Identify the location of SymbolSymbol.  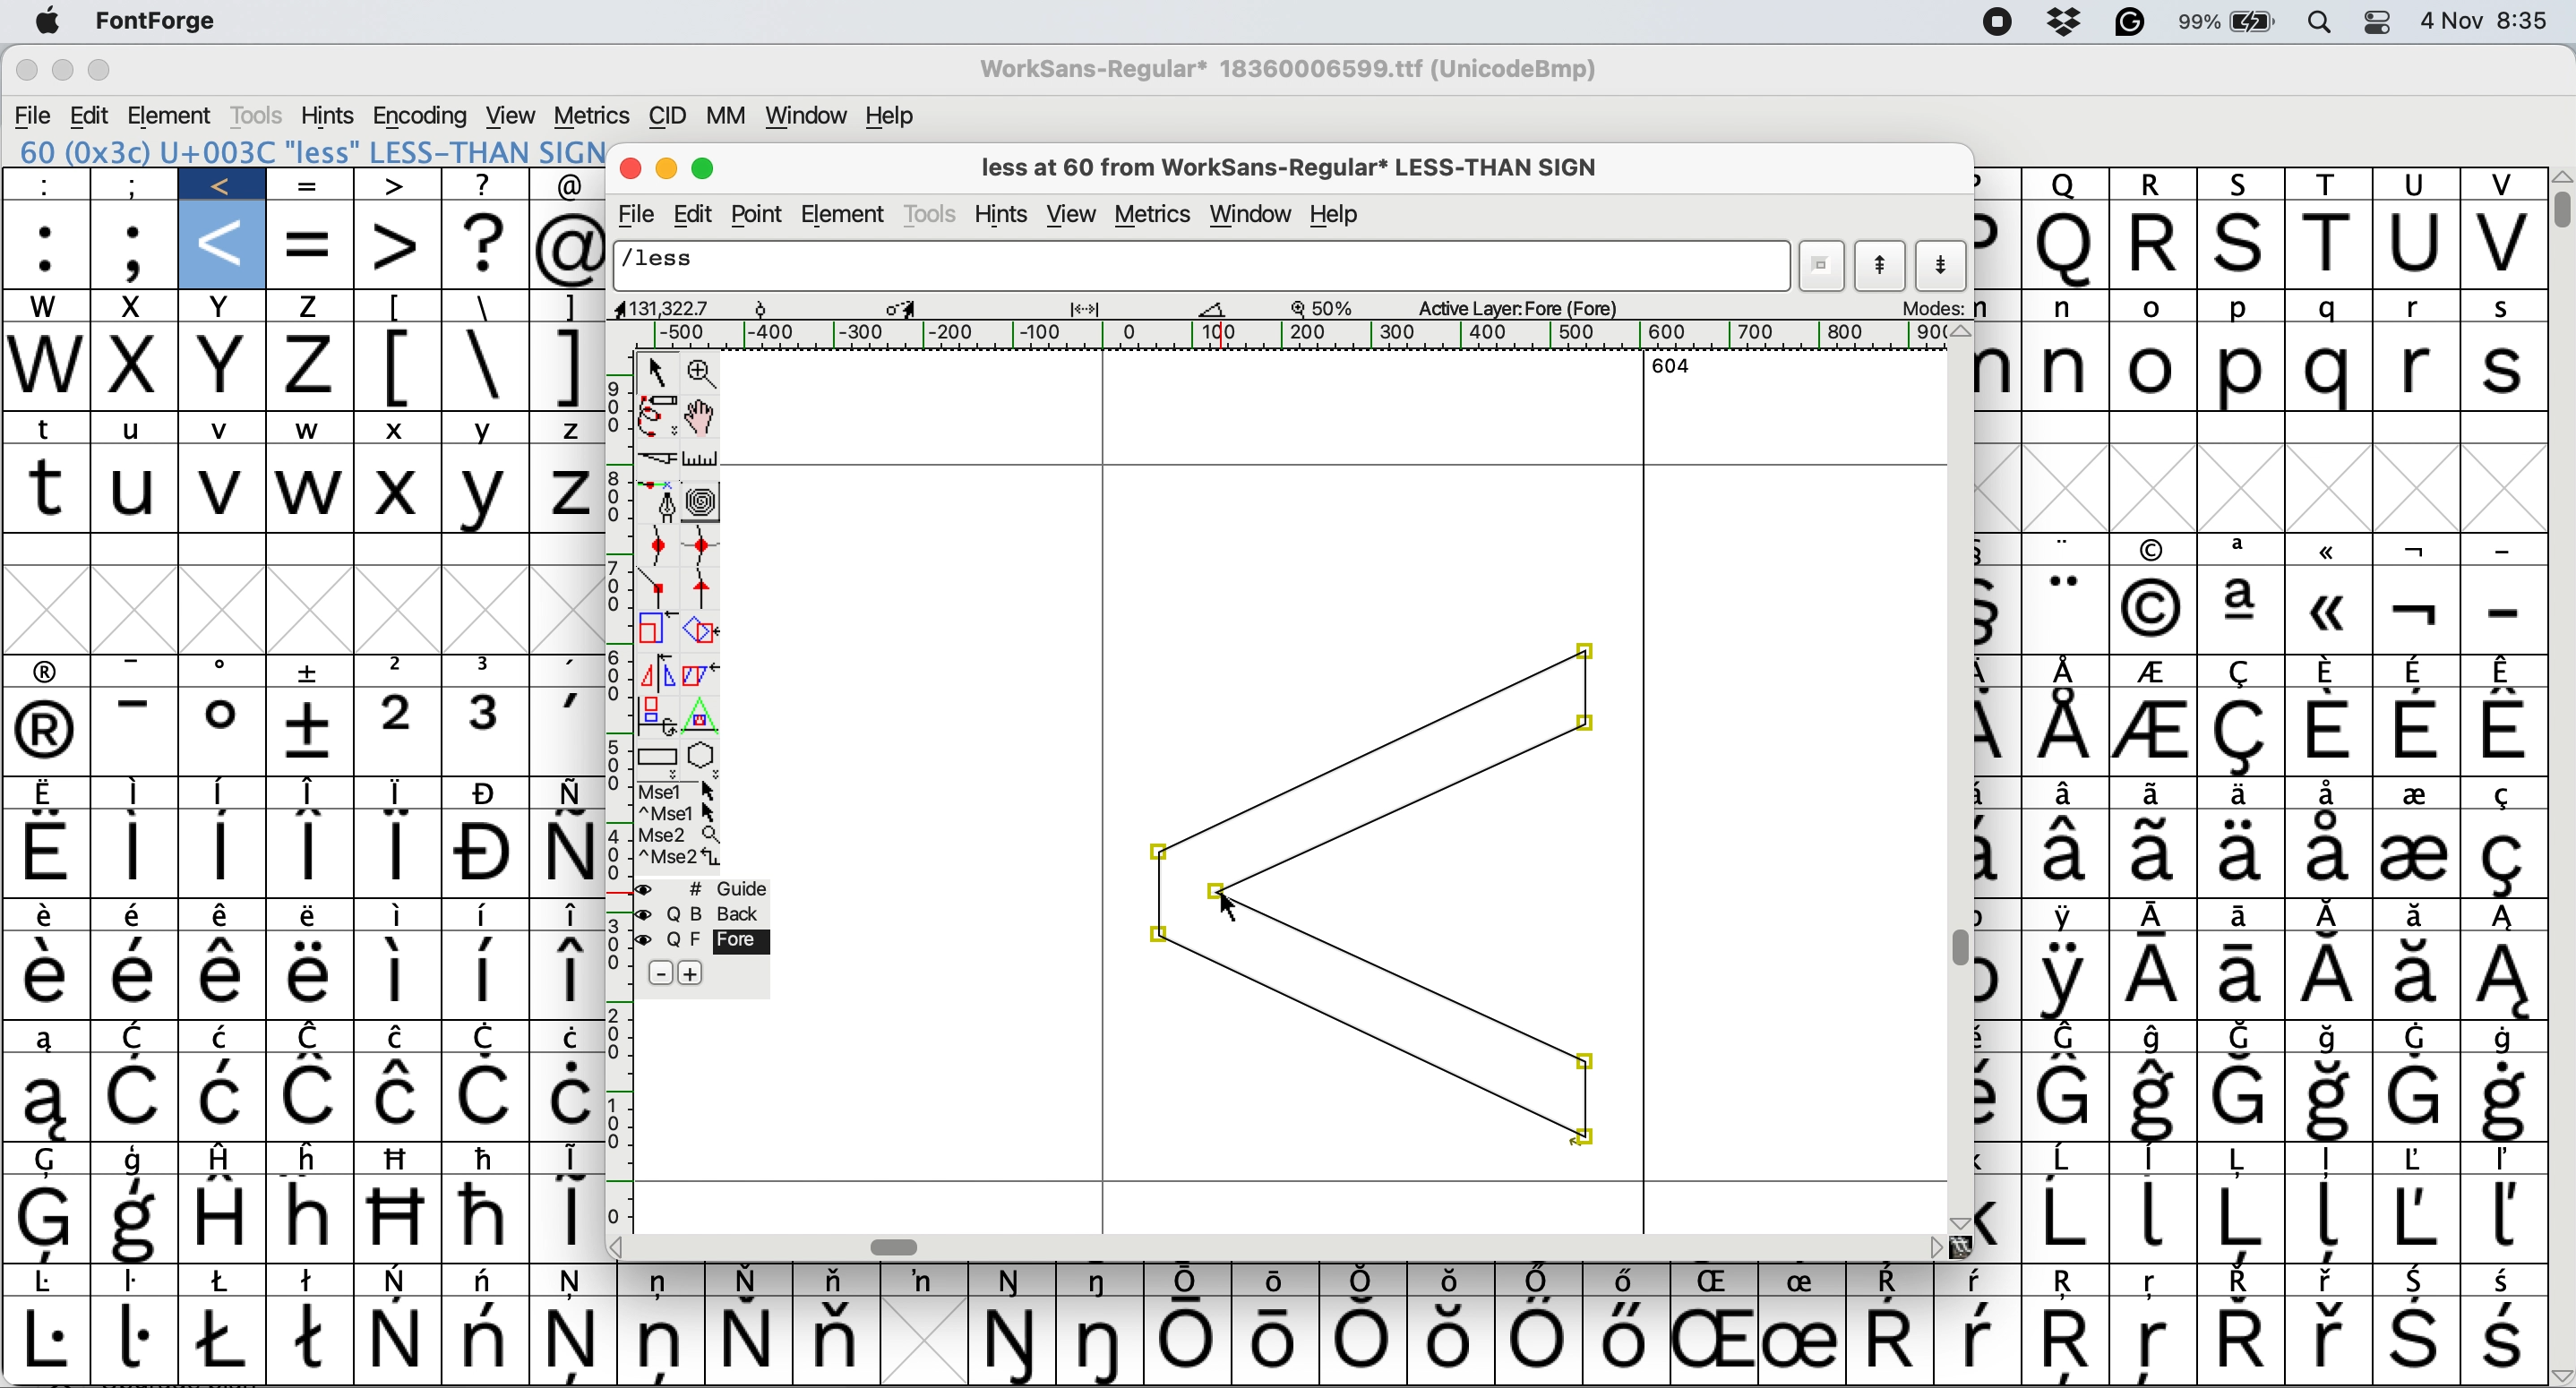
(2330, 1099).